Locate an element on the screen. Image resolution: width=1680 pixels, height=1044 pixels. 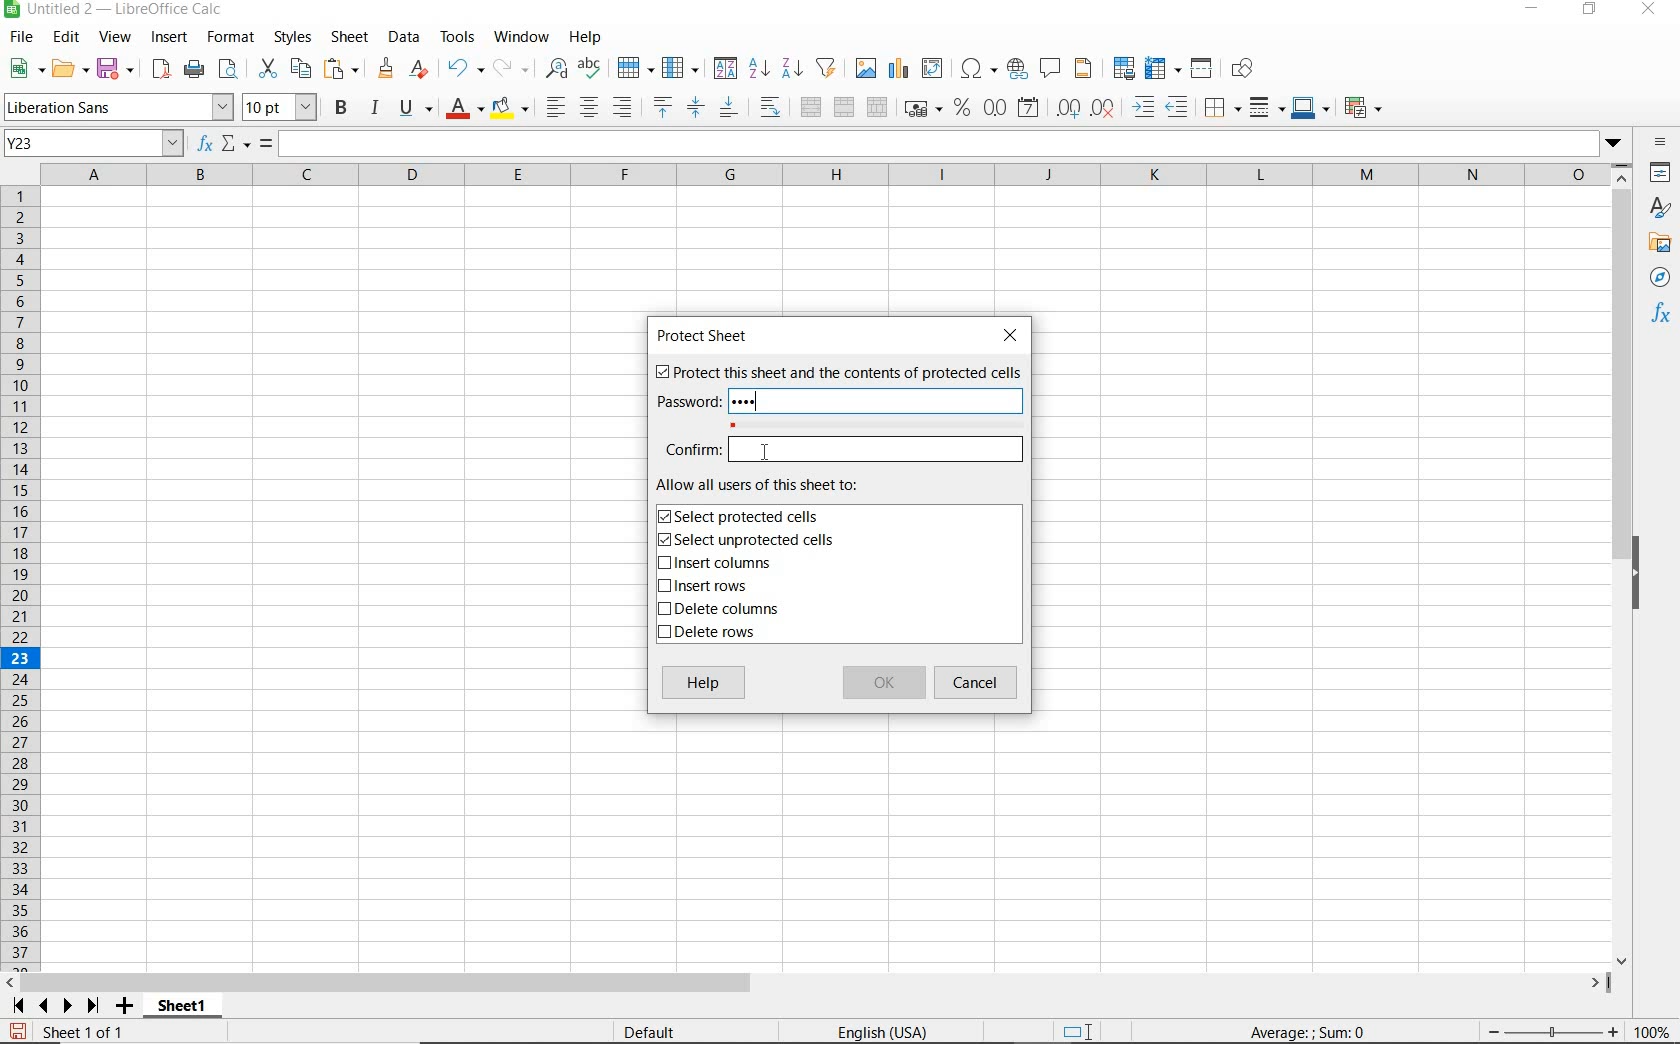
BACKGROUND COLOR is located at coordinates (510, 107).